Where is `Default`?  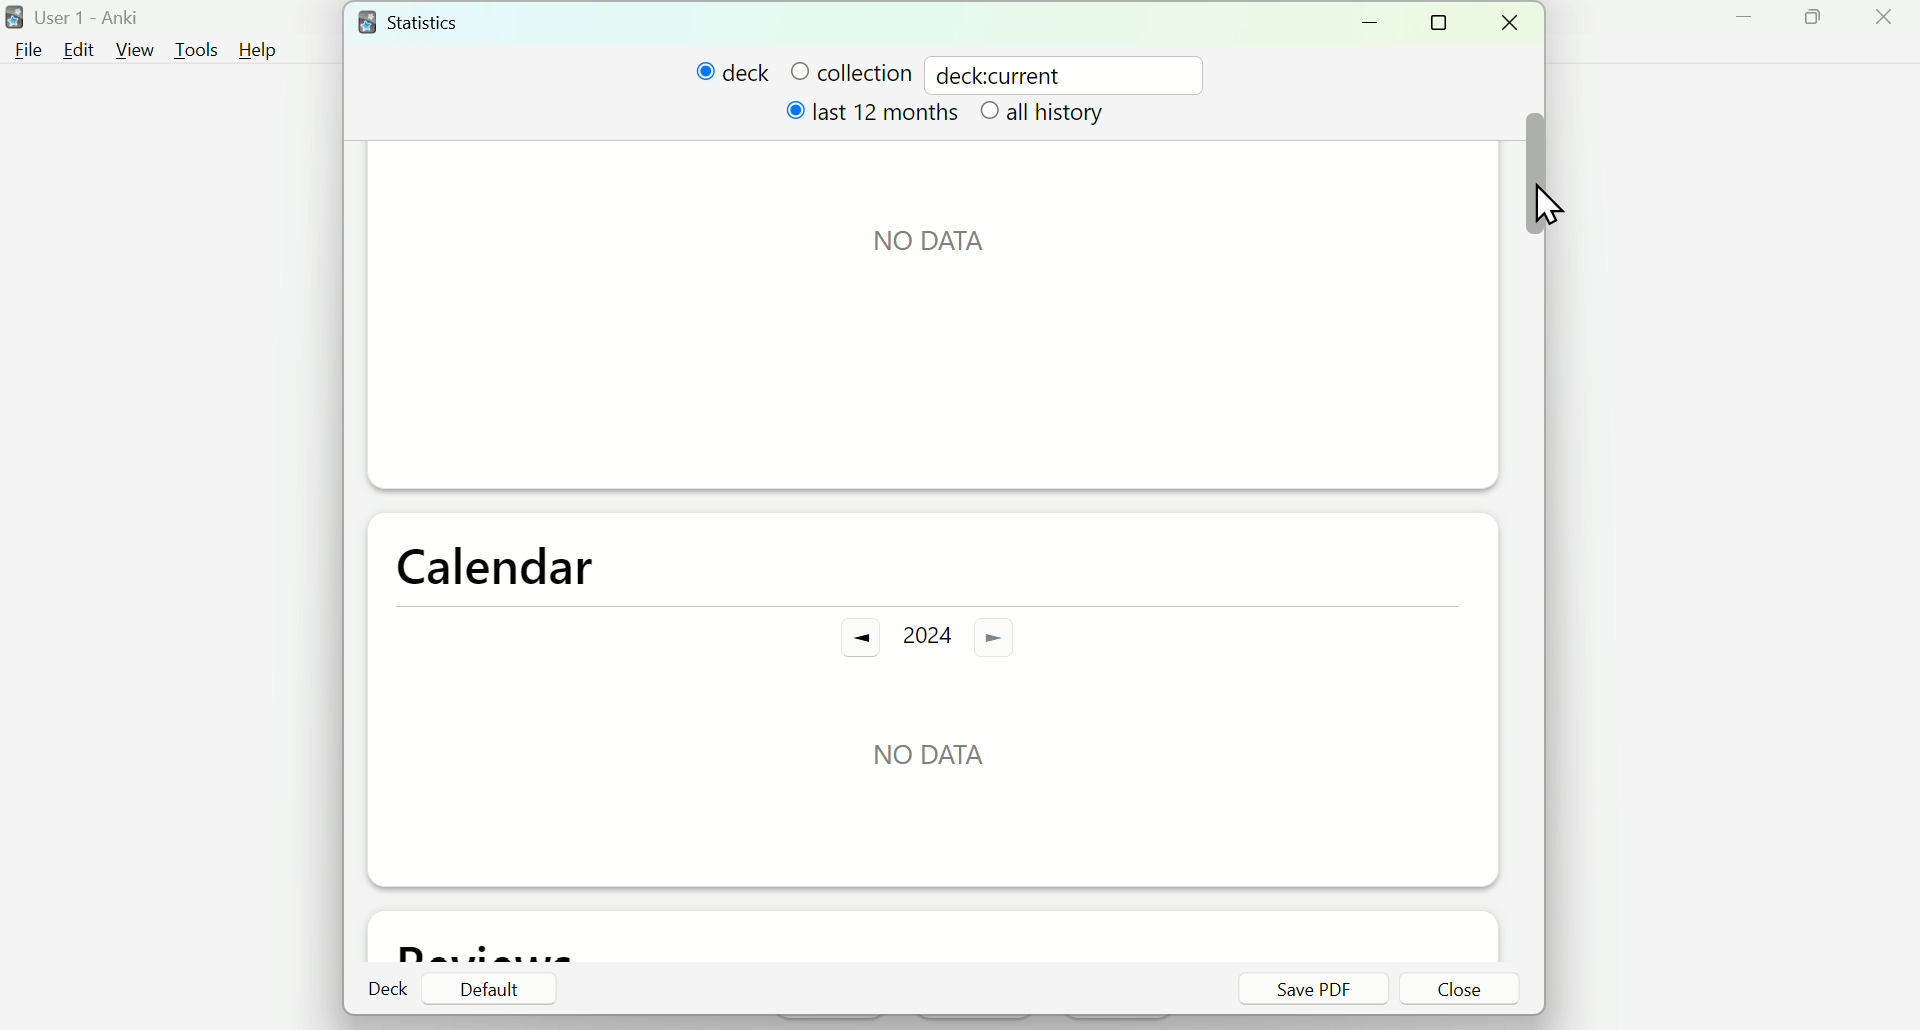 Default is located at coordinates (489, 989).